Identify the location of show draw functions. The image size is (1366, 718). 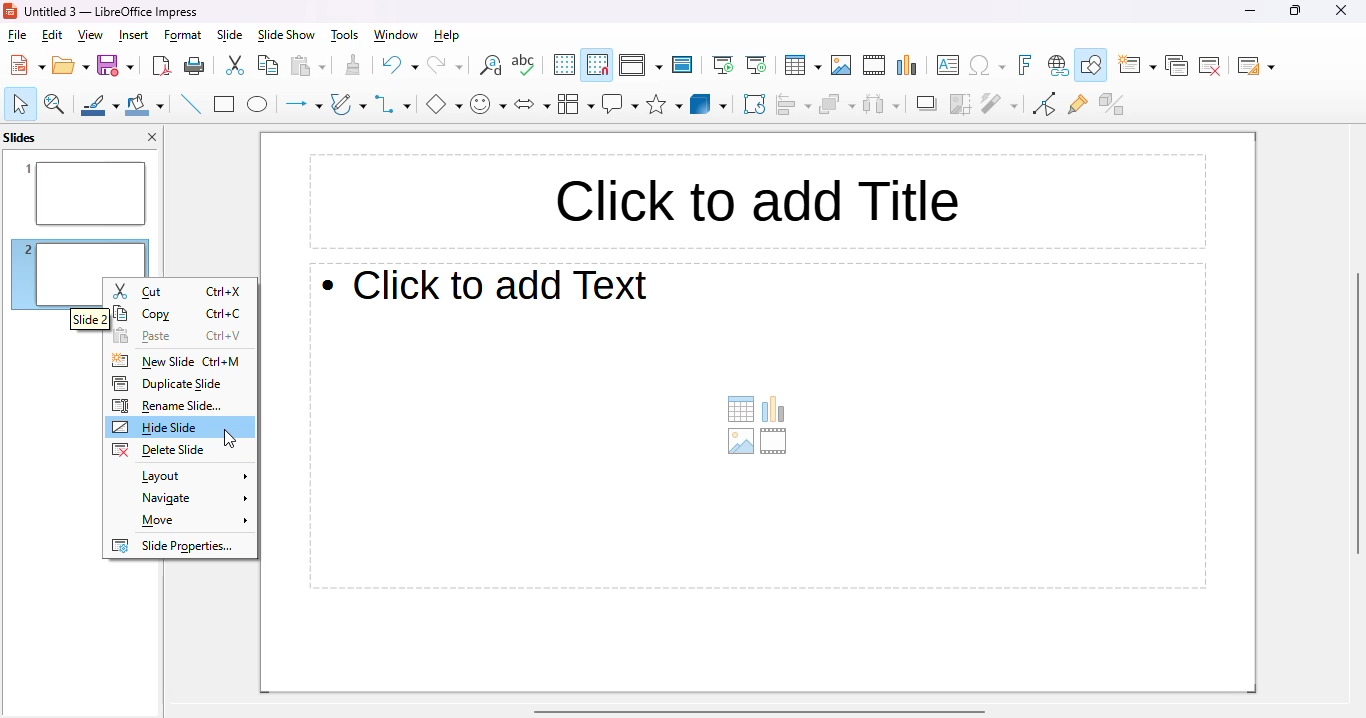
(1091, 66).